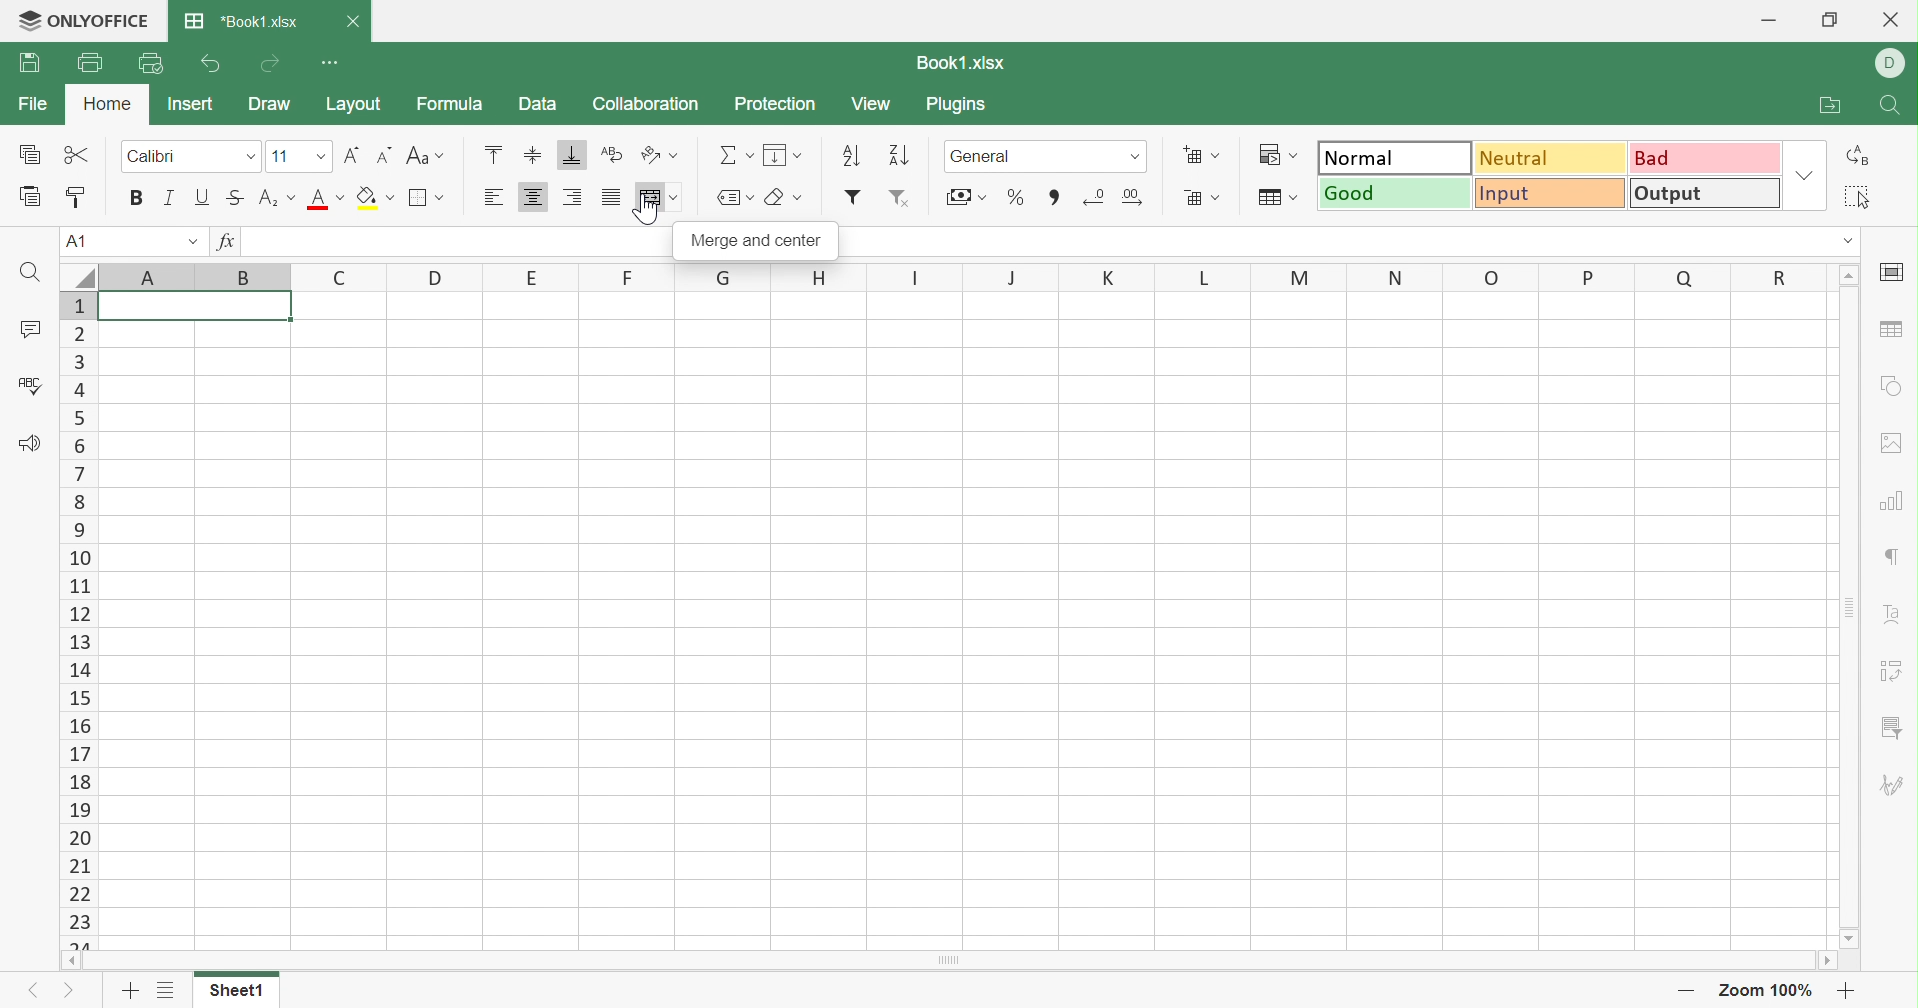 The image size is (1918, 1008). Describe the element at coordinates (236, 199) in the screenshot. I see `Strikethrough` at that location.